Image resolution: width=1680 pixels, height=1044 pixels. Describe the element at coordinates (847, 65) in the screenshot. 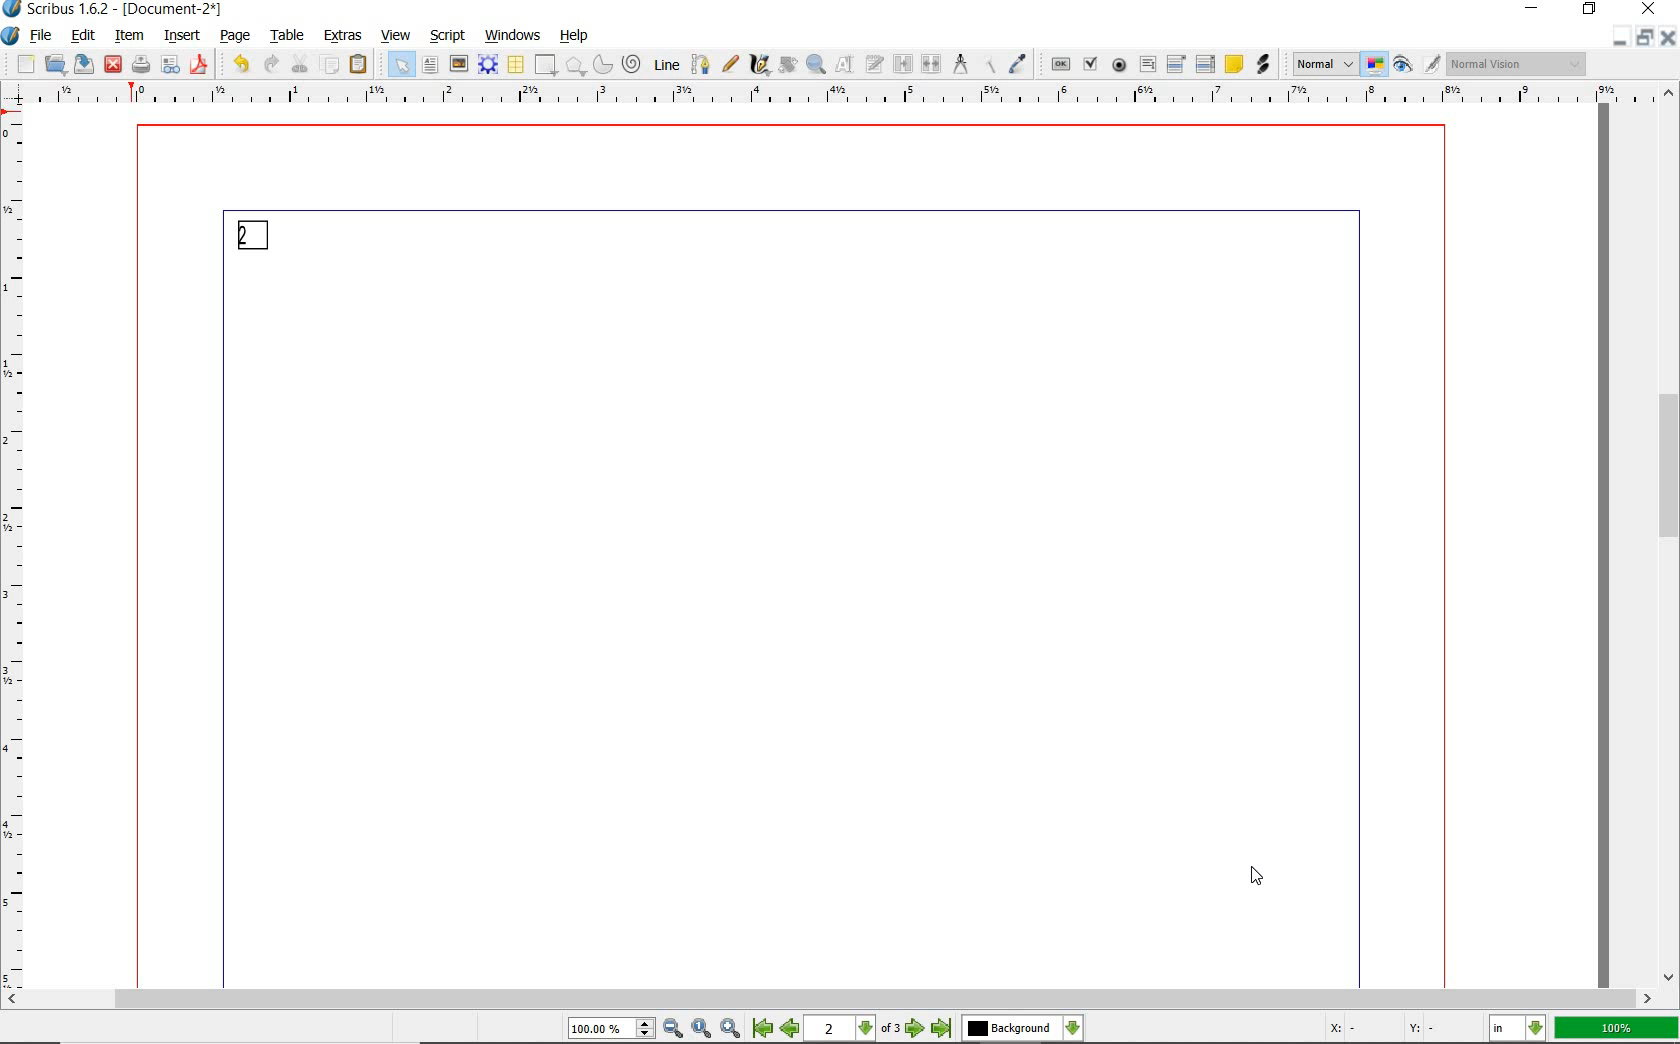

I see `edit contents of frame` at that location.